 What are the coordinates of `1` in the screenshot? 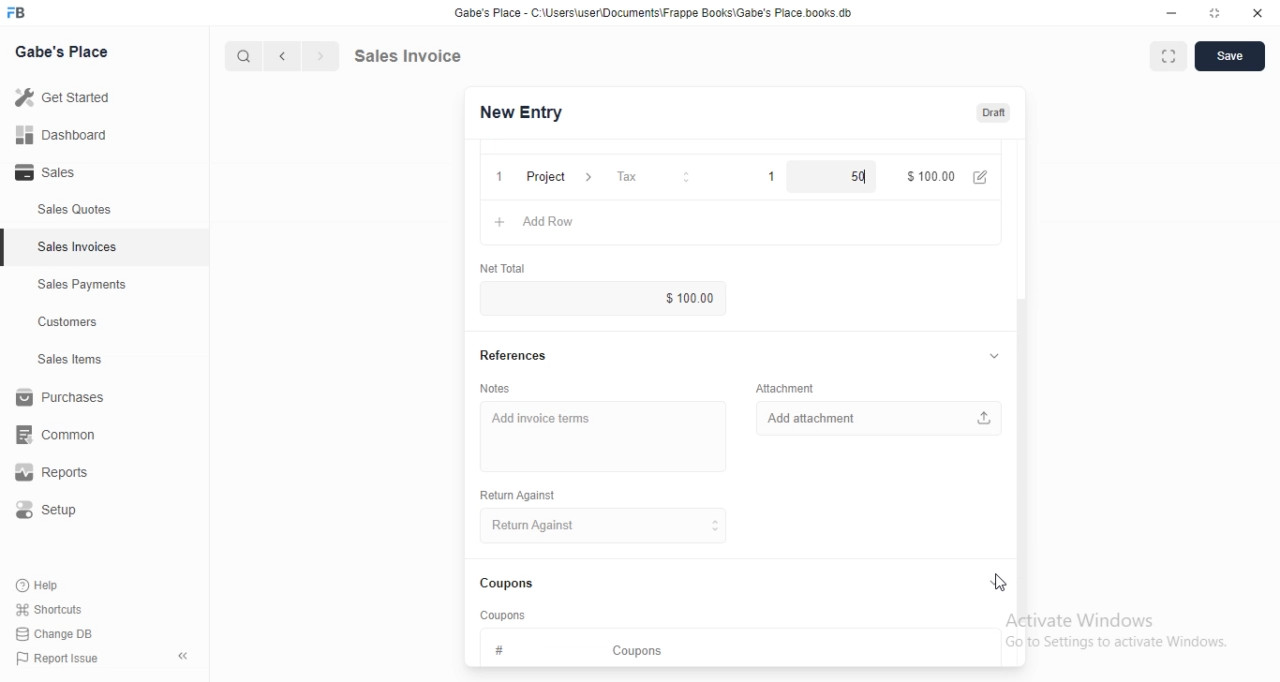 It's located at (495, 174).